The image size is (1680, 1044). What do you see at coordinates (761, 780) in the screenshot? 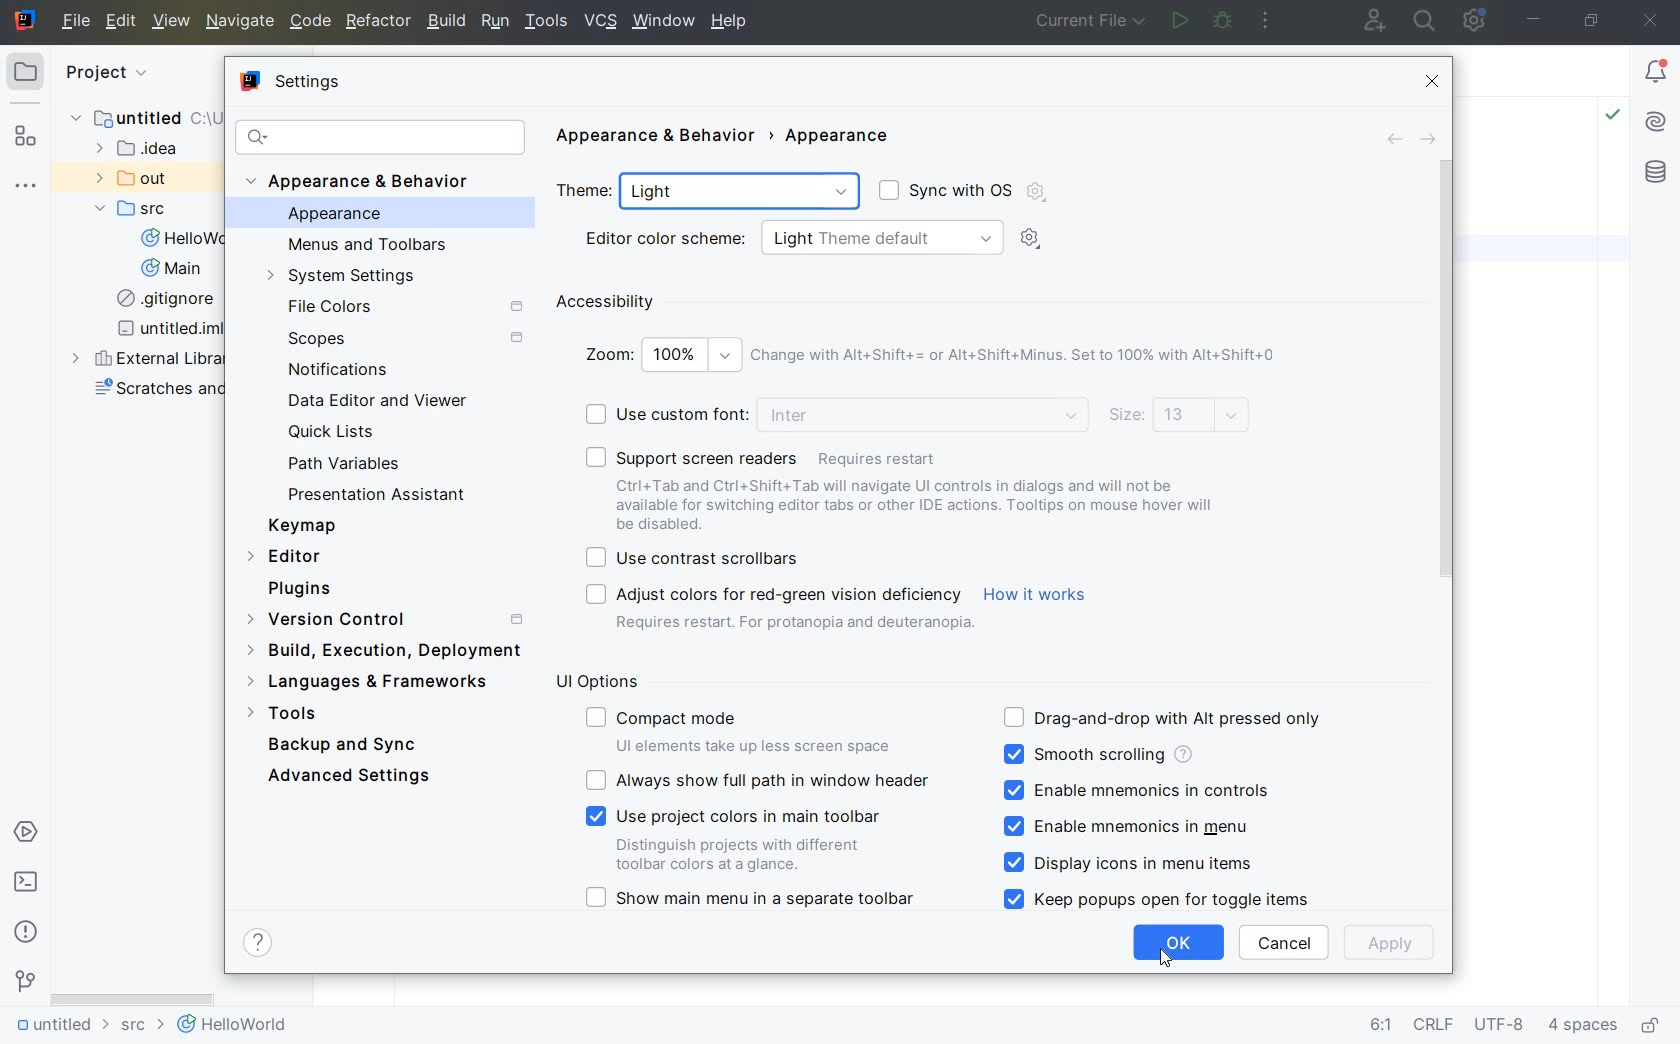
I see `always show full path in window header` at bounding box center [761, 780].